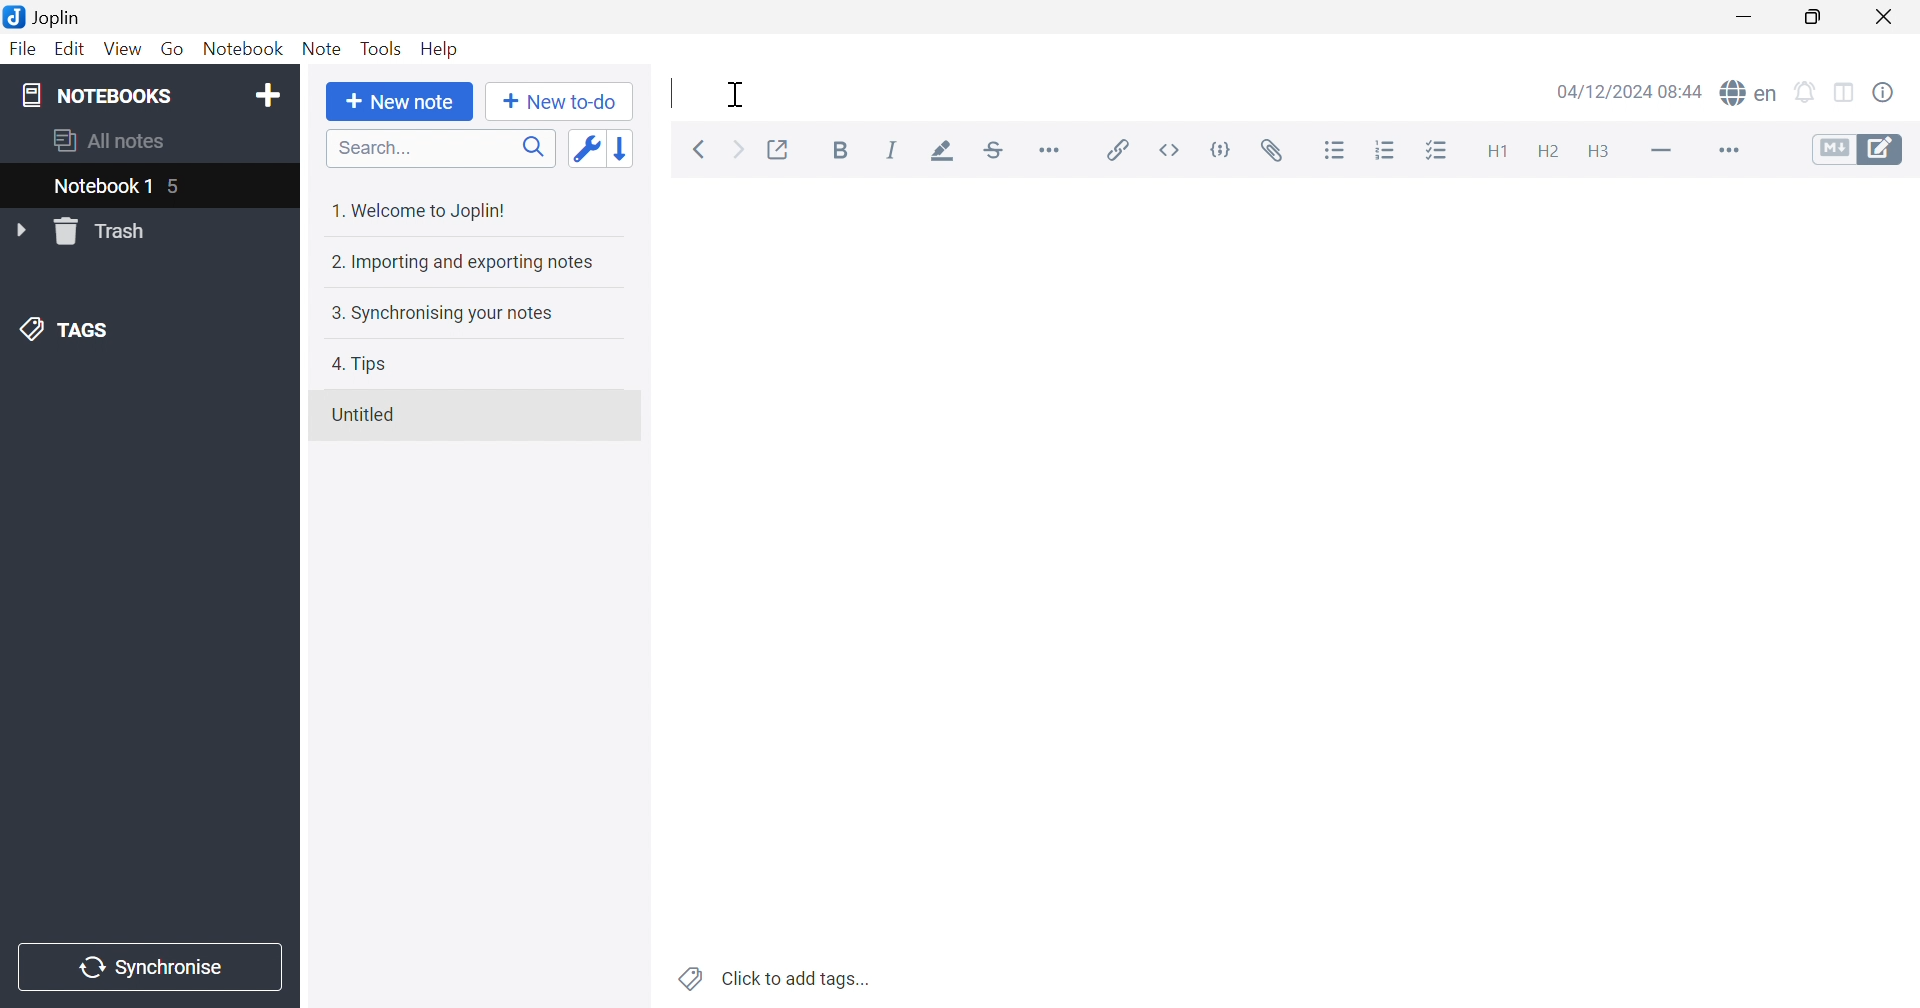 This screenshot has width=1920, height=1008. What do you see at coordinates (1385, 150) in the screenshot?
I see `Numbered list` at bounding box center [1385, 150].